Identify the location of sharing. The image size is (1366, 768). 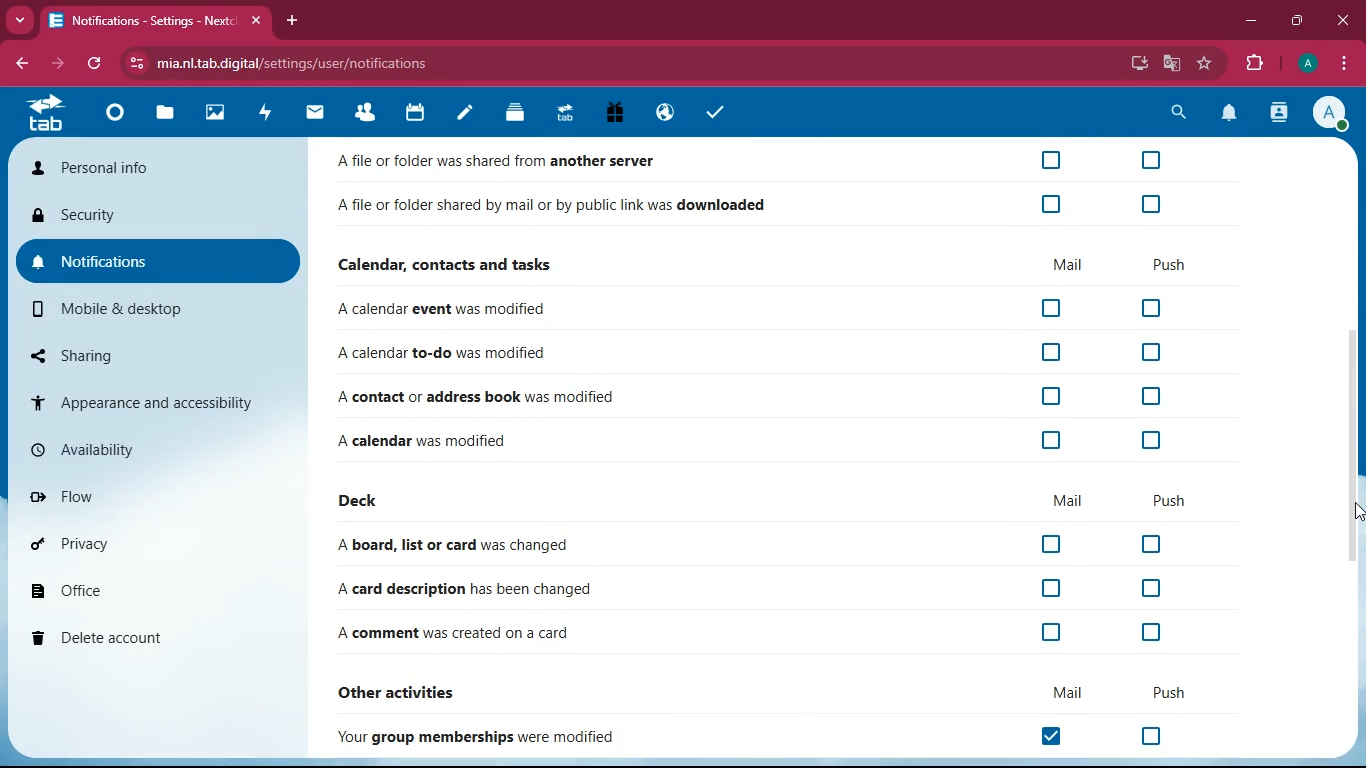
(161, 355).